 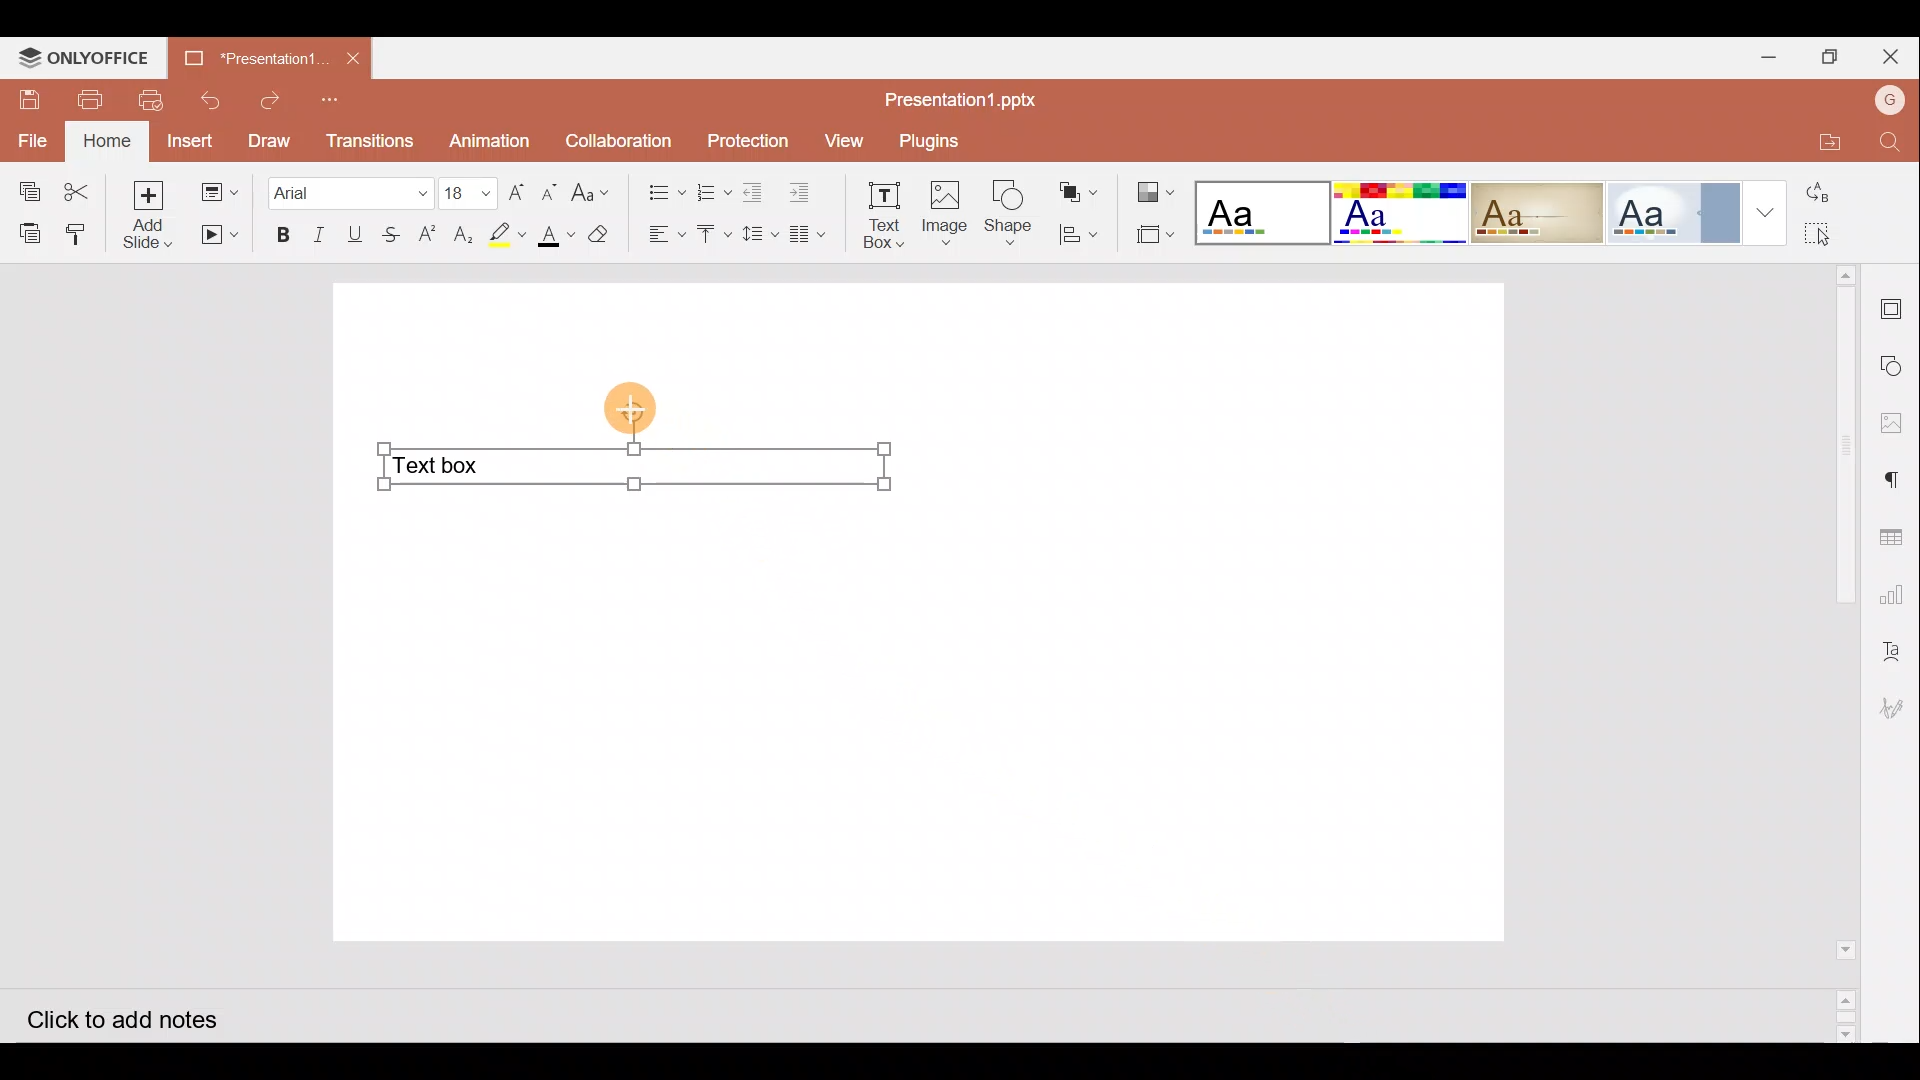 I want to click on Font name, so click(x=349, y=190).